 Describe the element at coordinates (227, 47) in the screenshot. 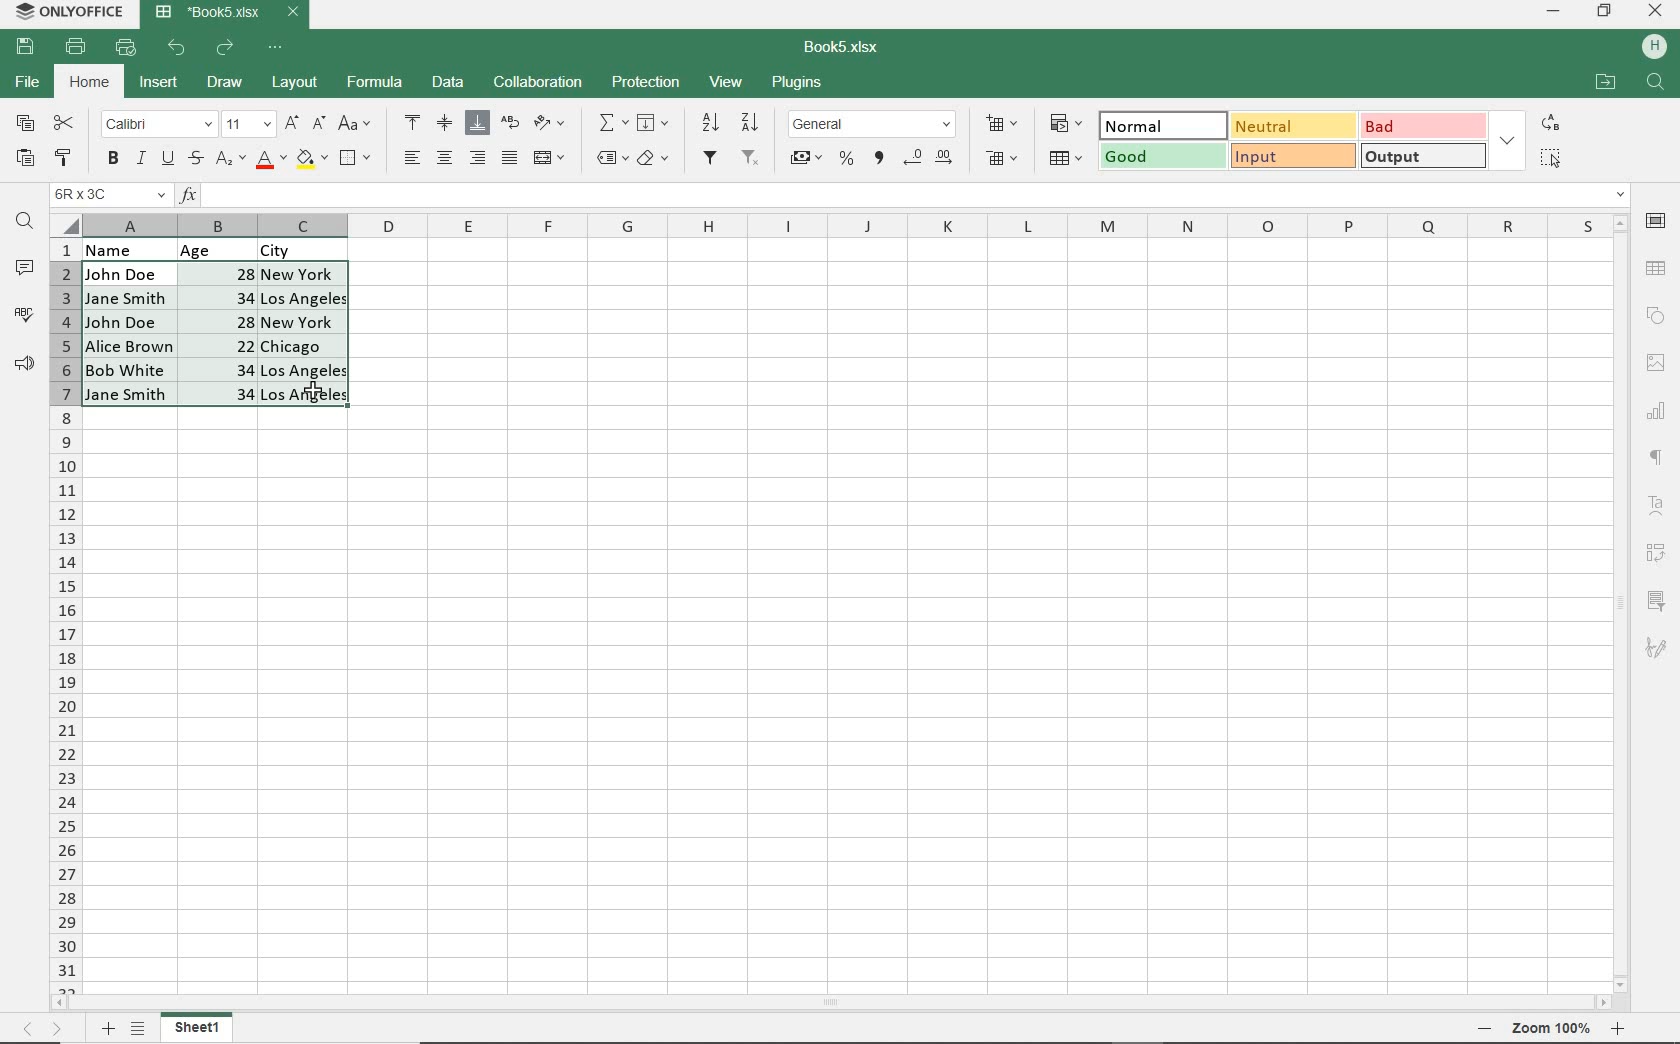

I see `REDO` at that location.